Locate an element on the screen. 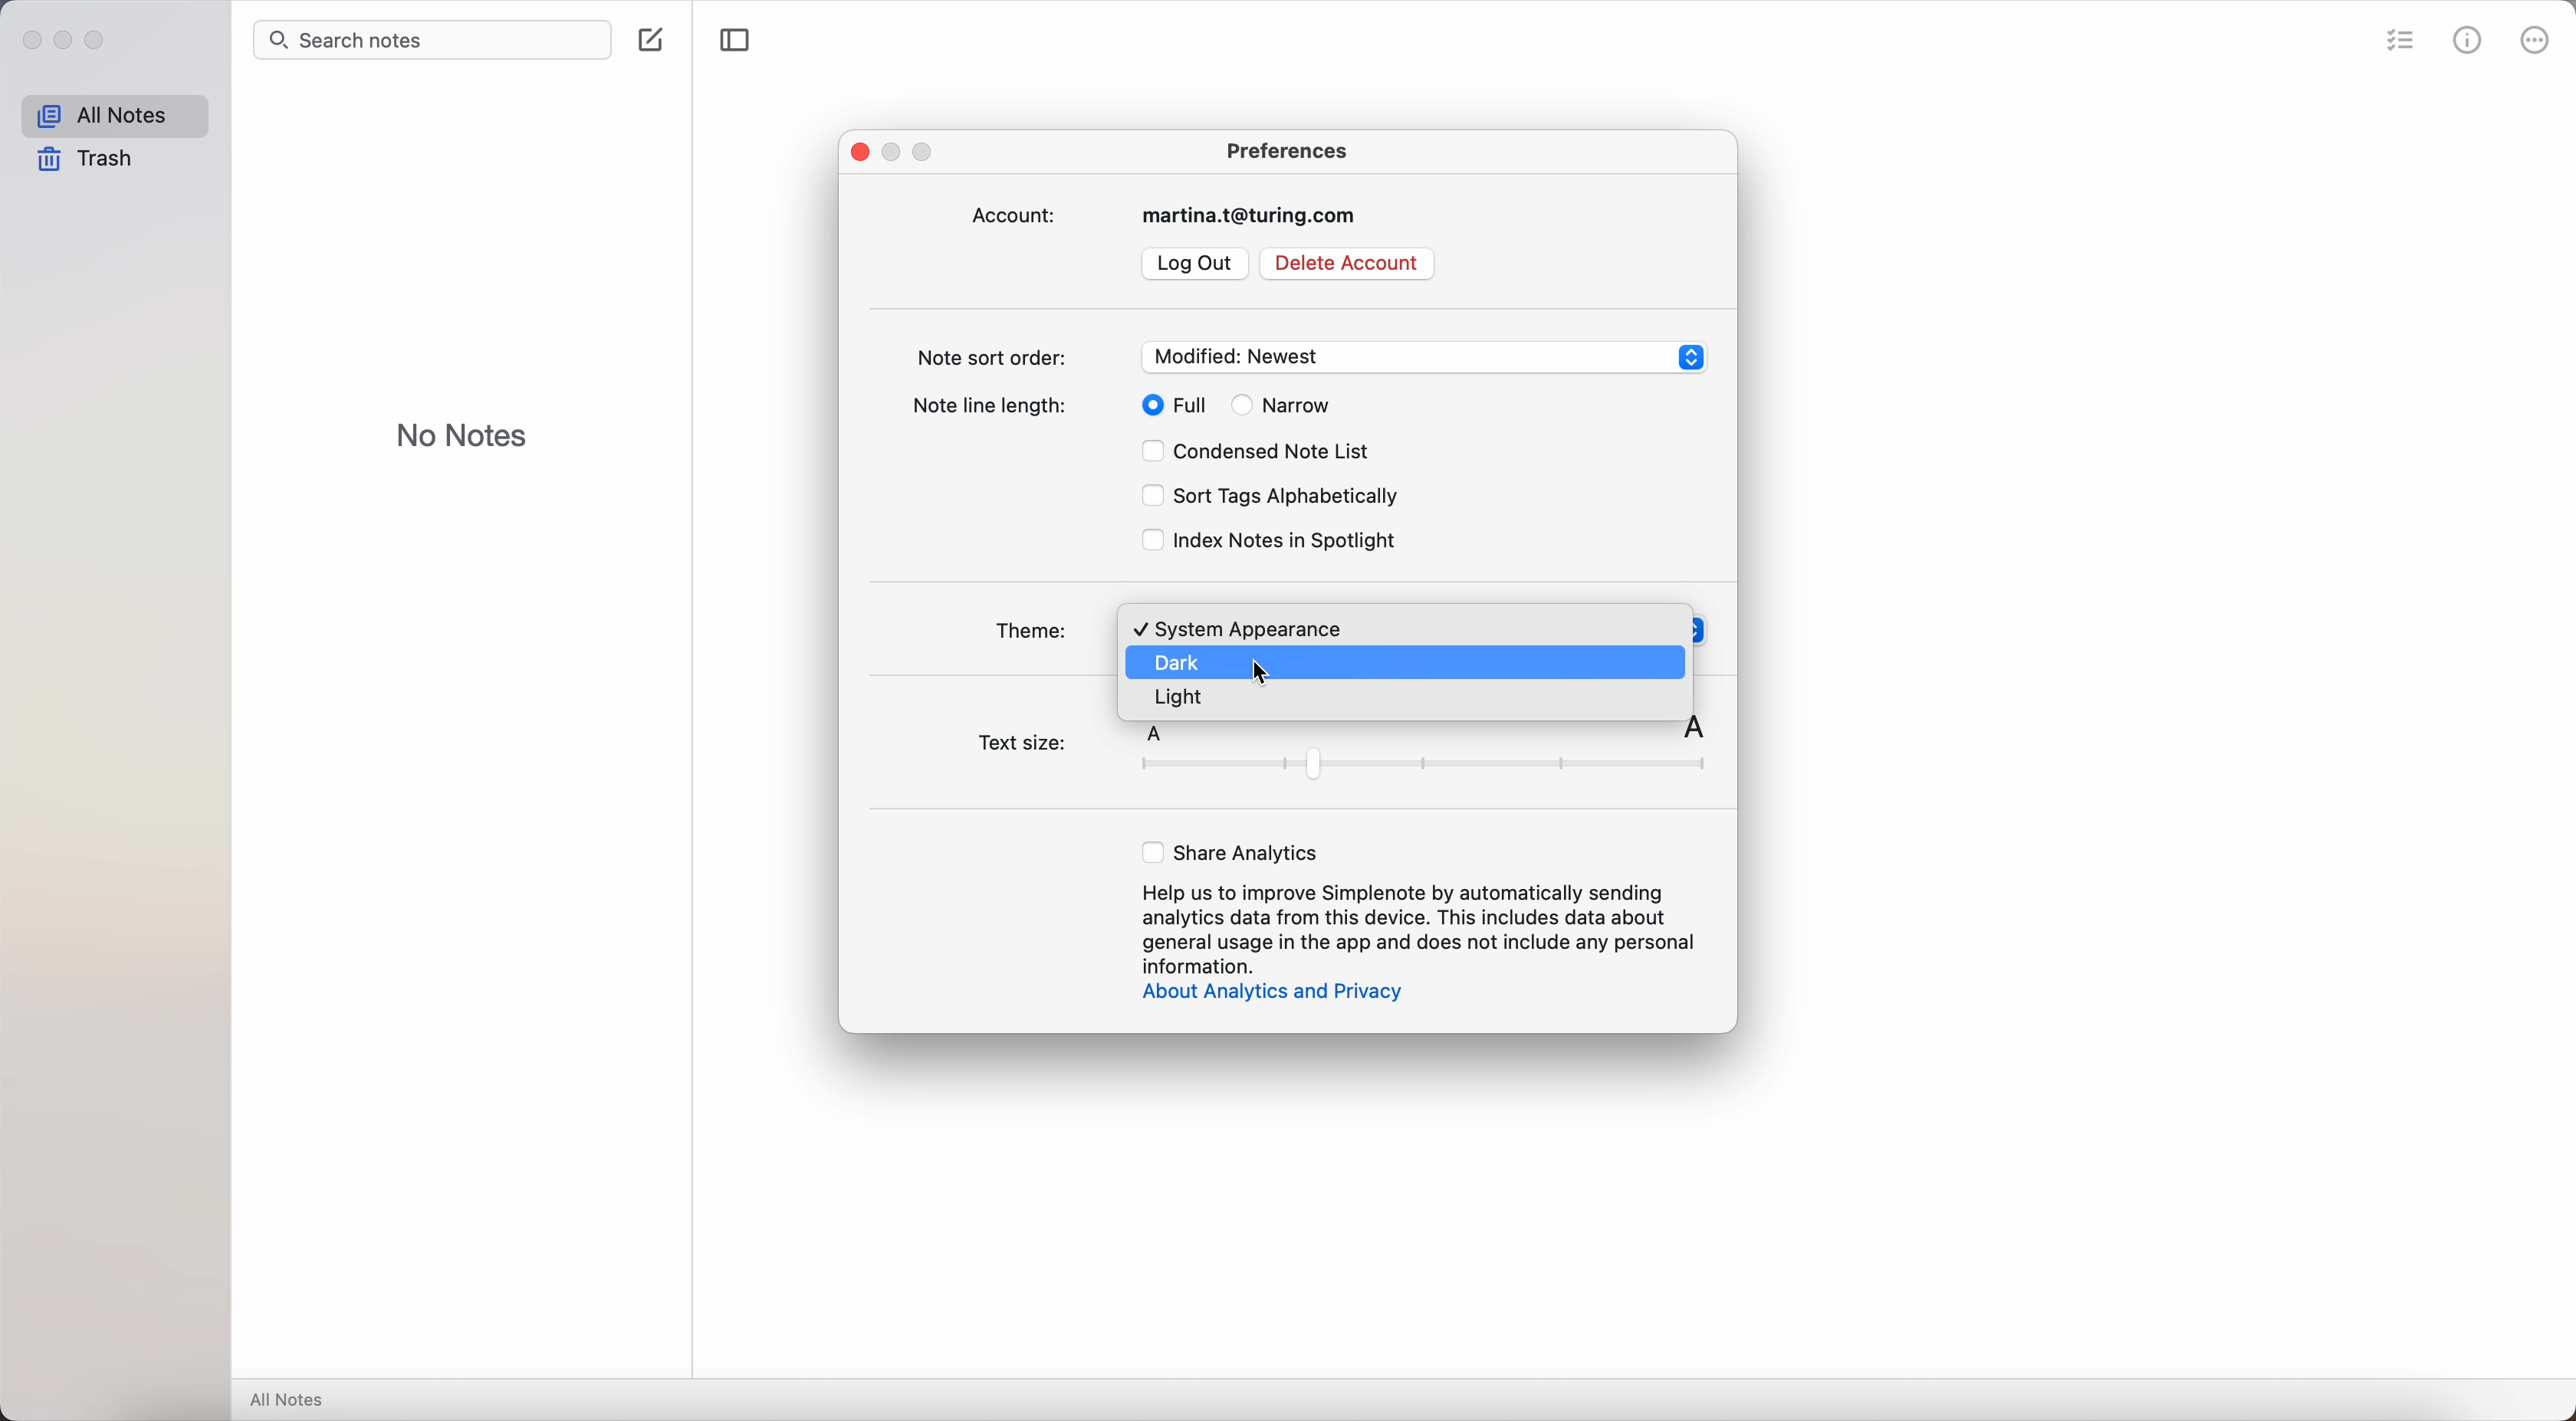  light is located at coordinates (1180, 698).